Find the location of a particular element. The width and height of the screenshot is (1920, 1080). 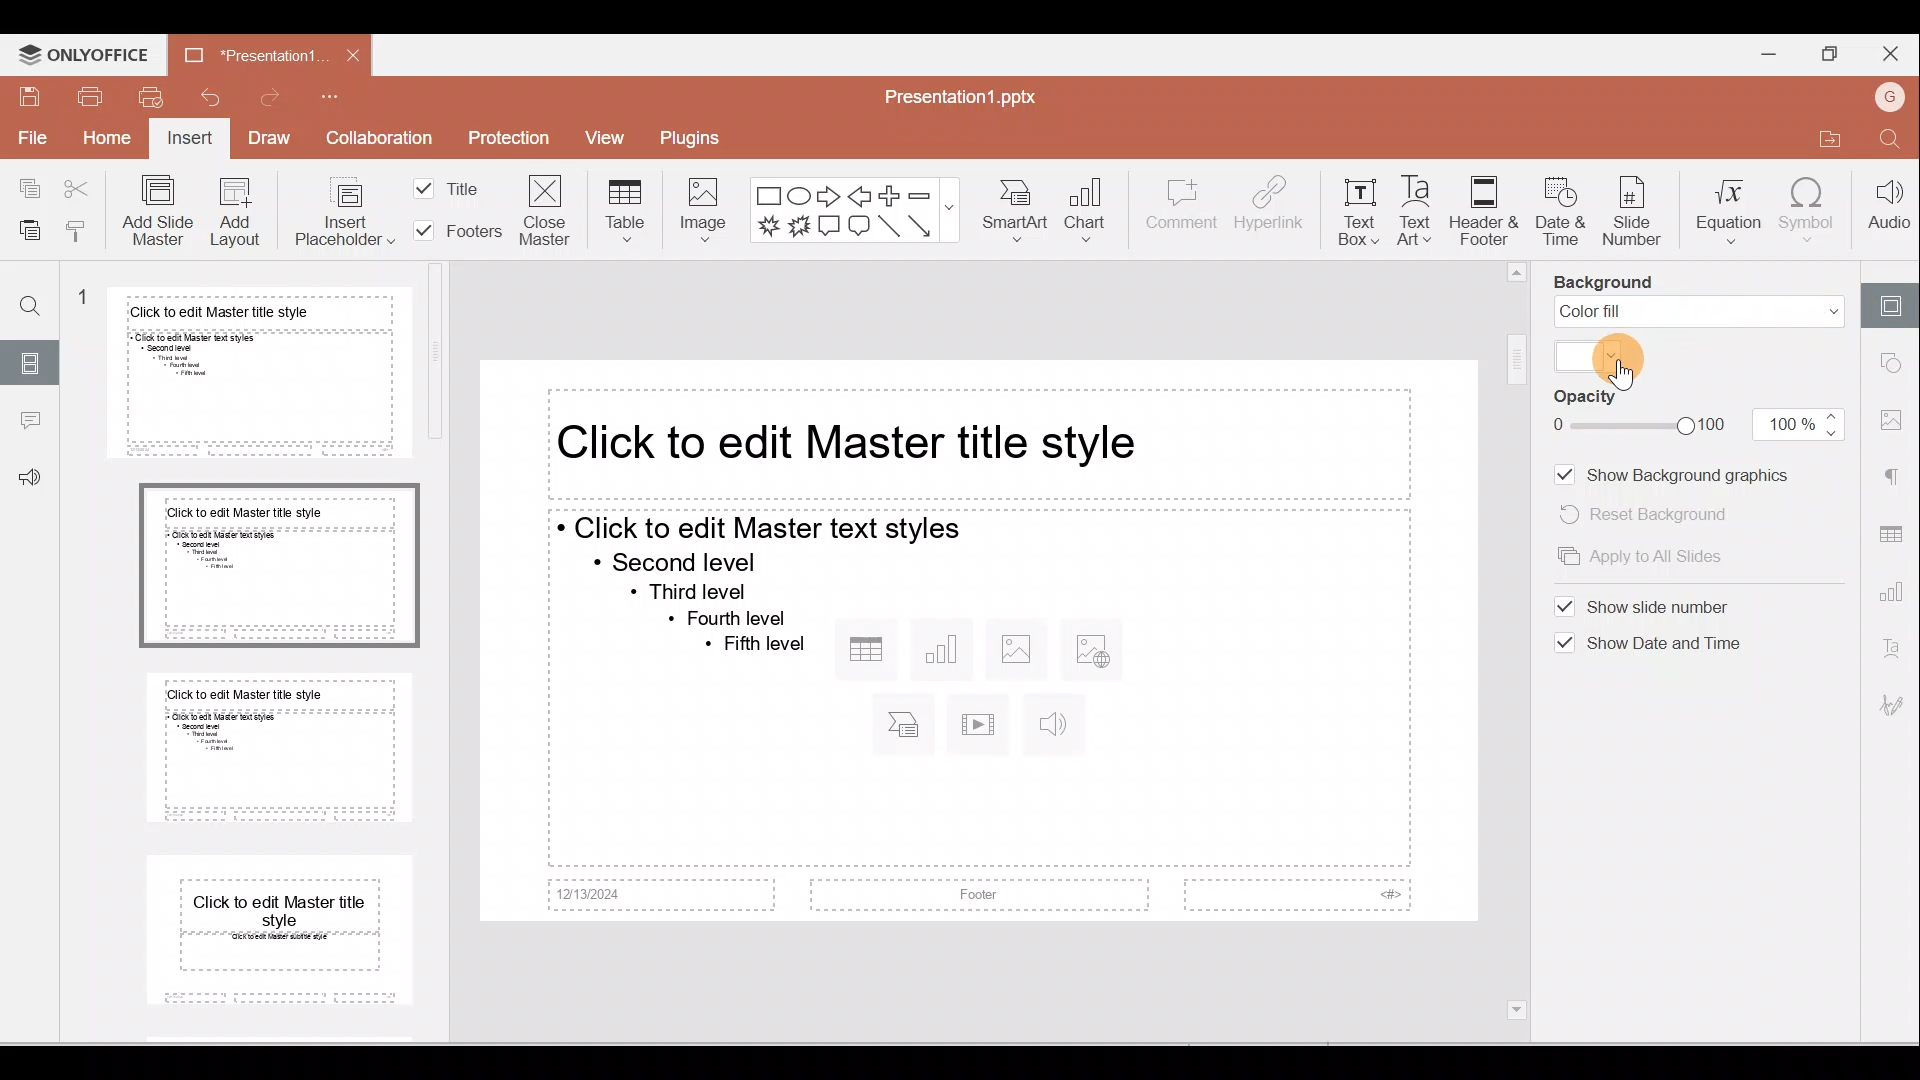

Slide settings is located at coordinates (1895, 299).